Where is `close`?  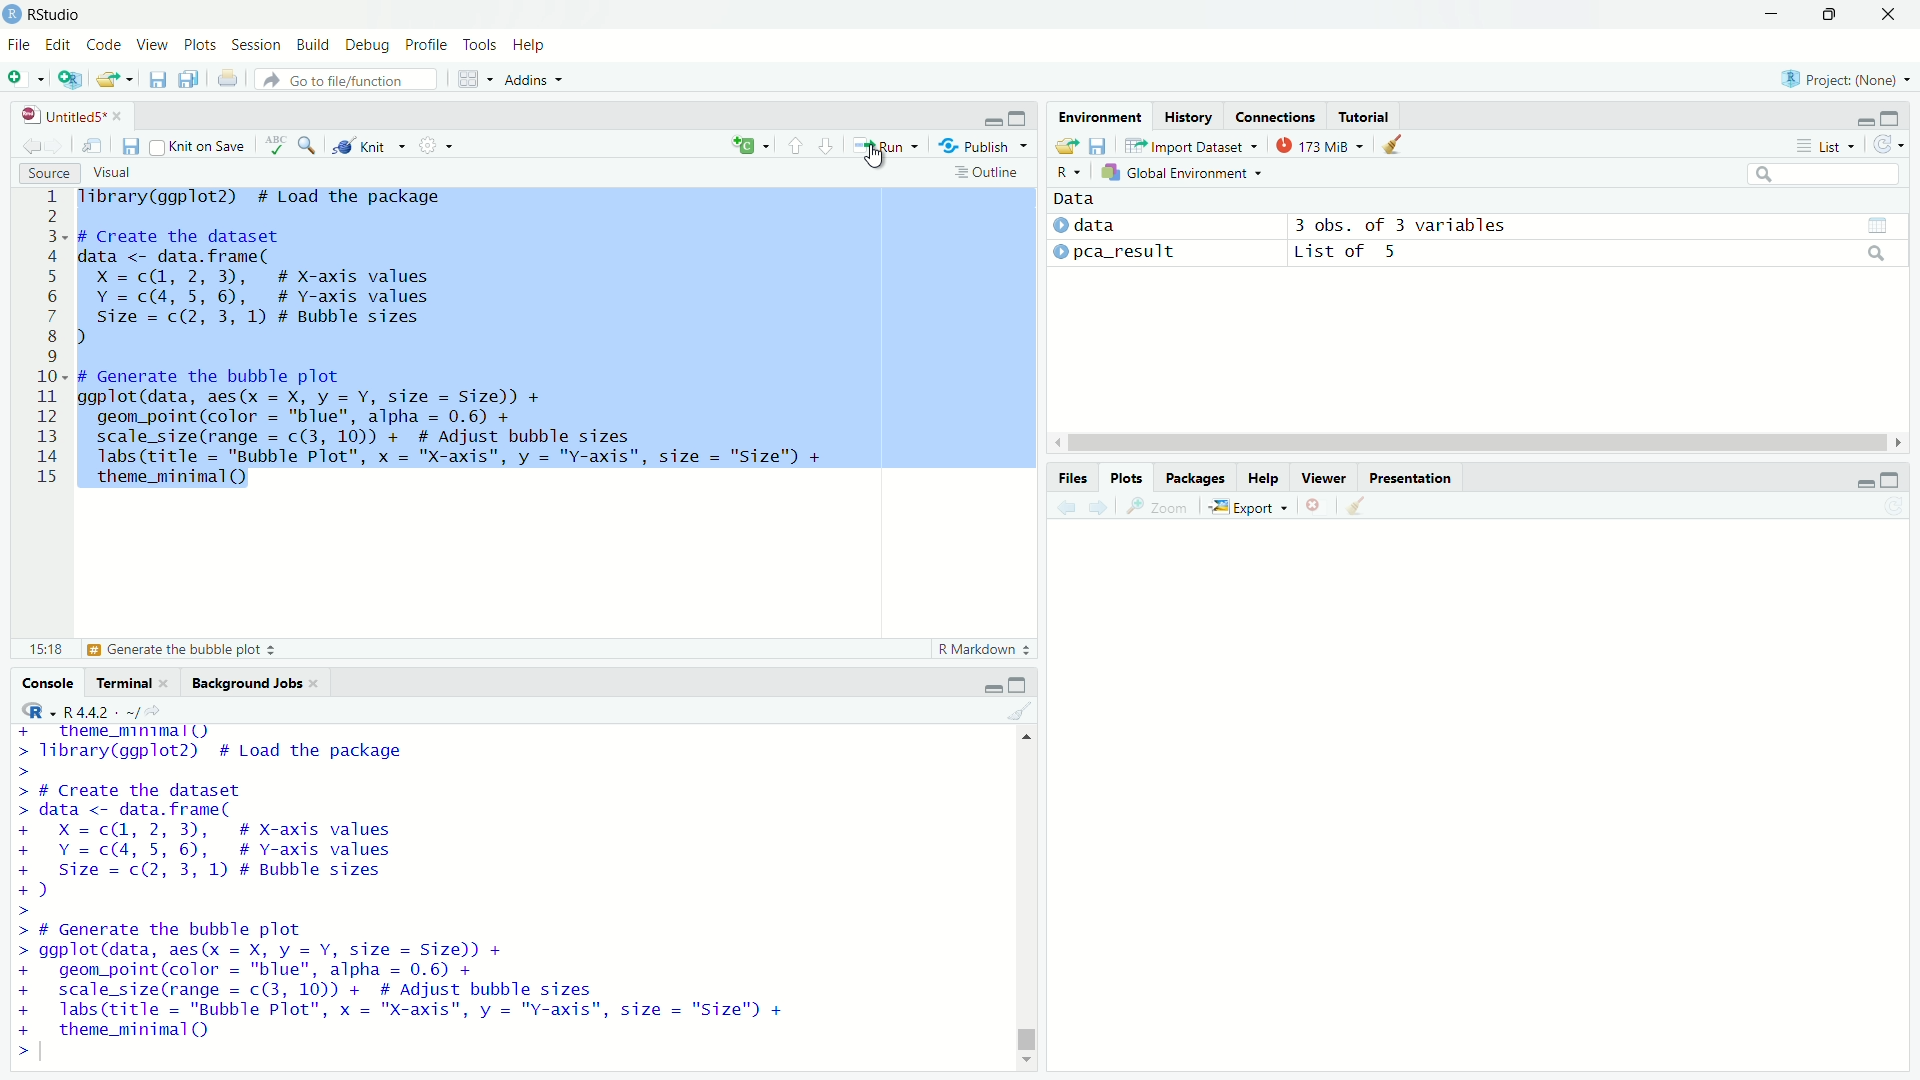 close is located at coordinates (1888, 14).